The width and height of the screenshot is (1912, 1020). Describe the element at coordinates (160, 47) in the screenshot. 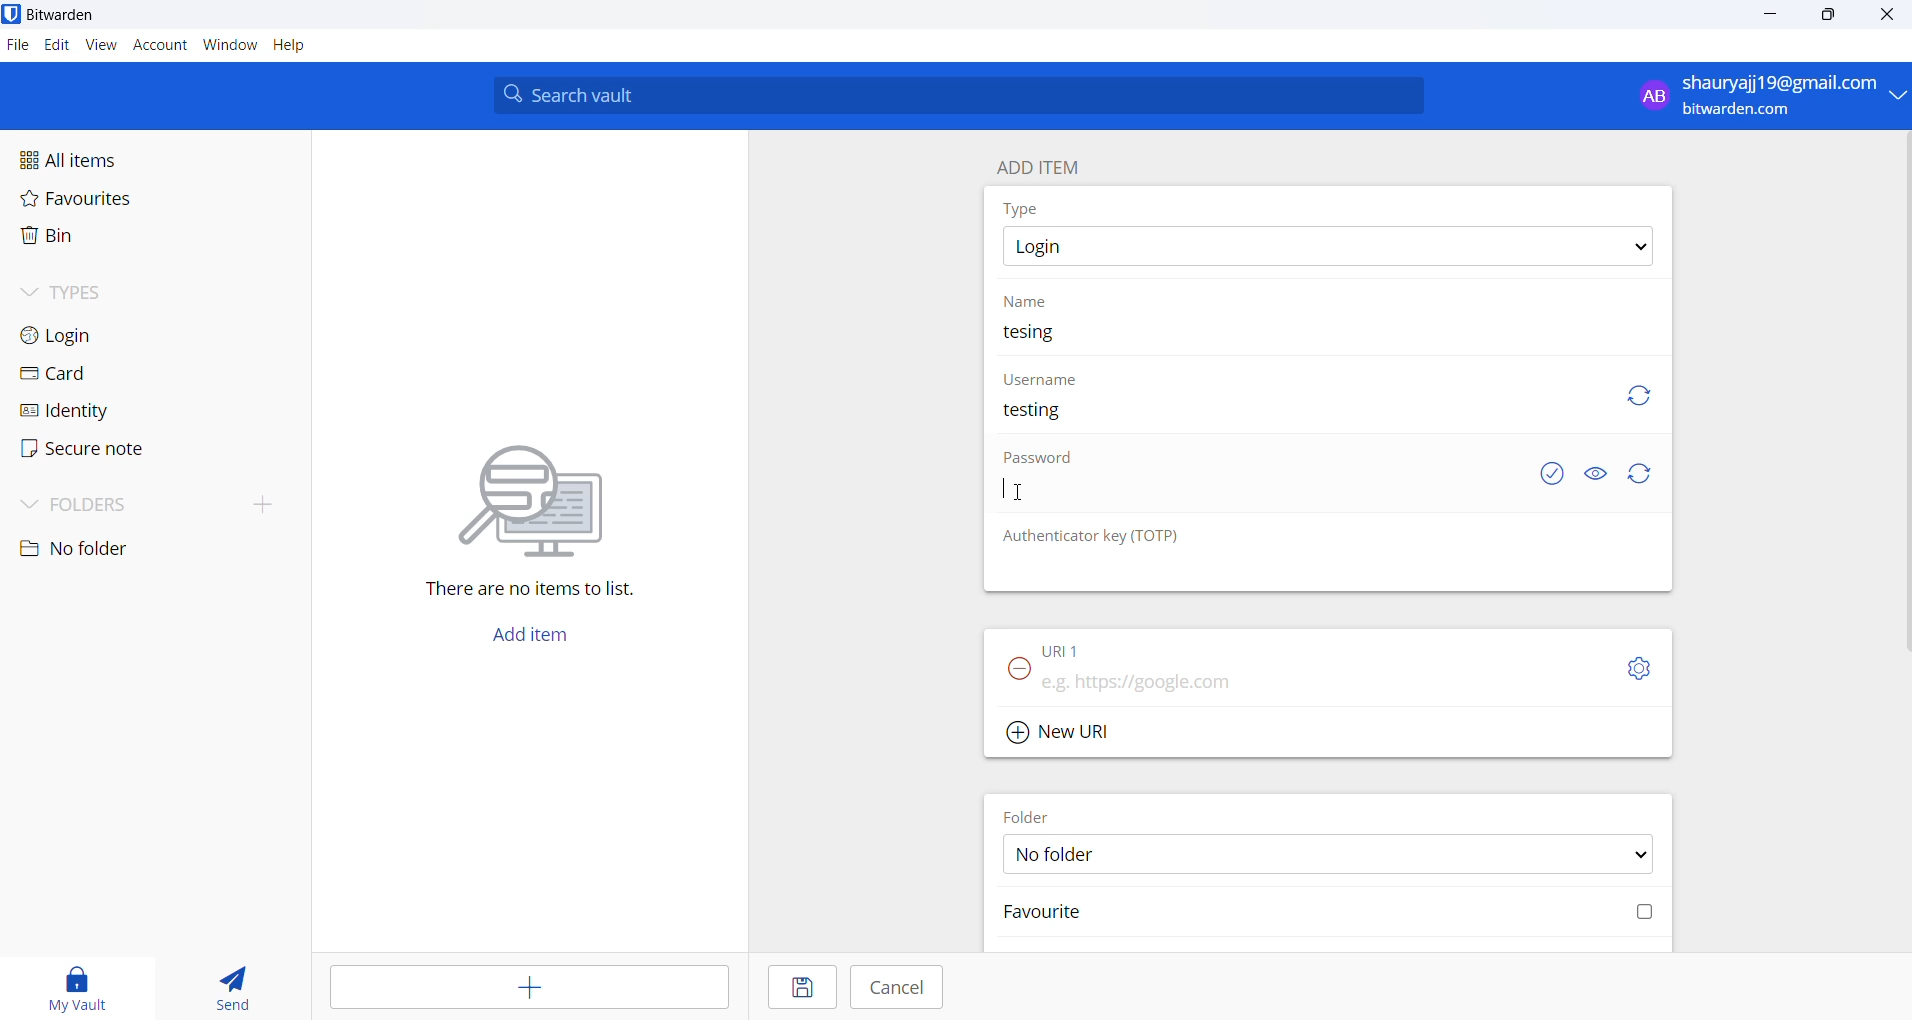

I see `account` at that location.